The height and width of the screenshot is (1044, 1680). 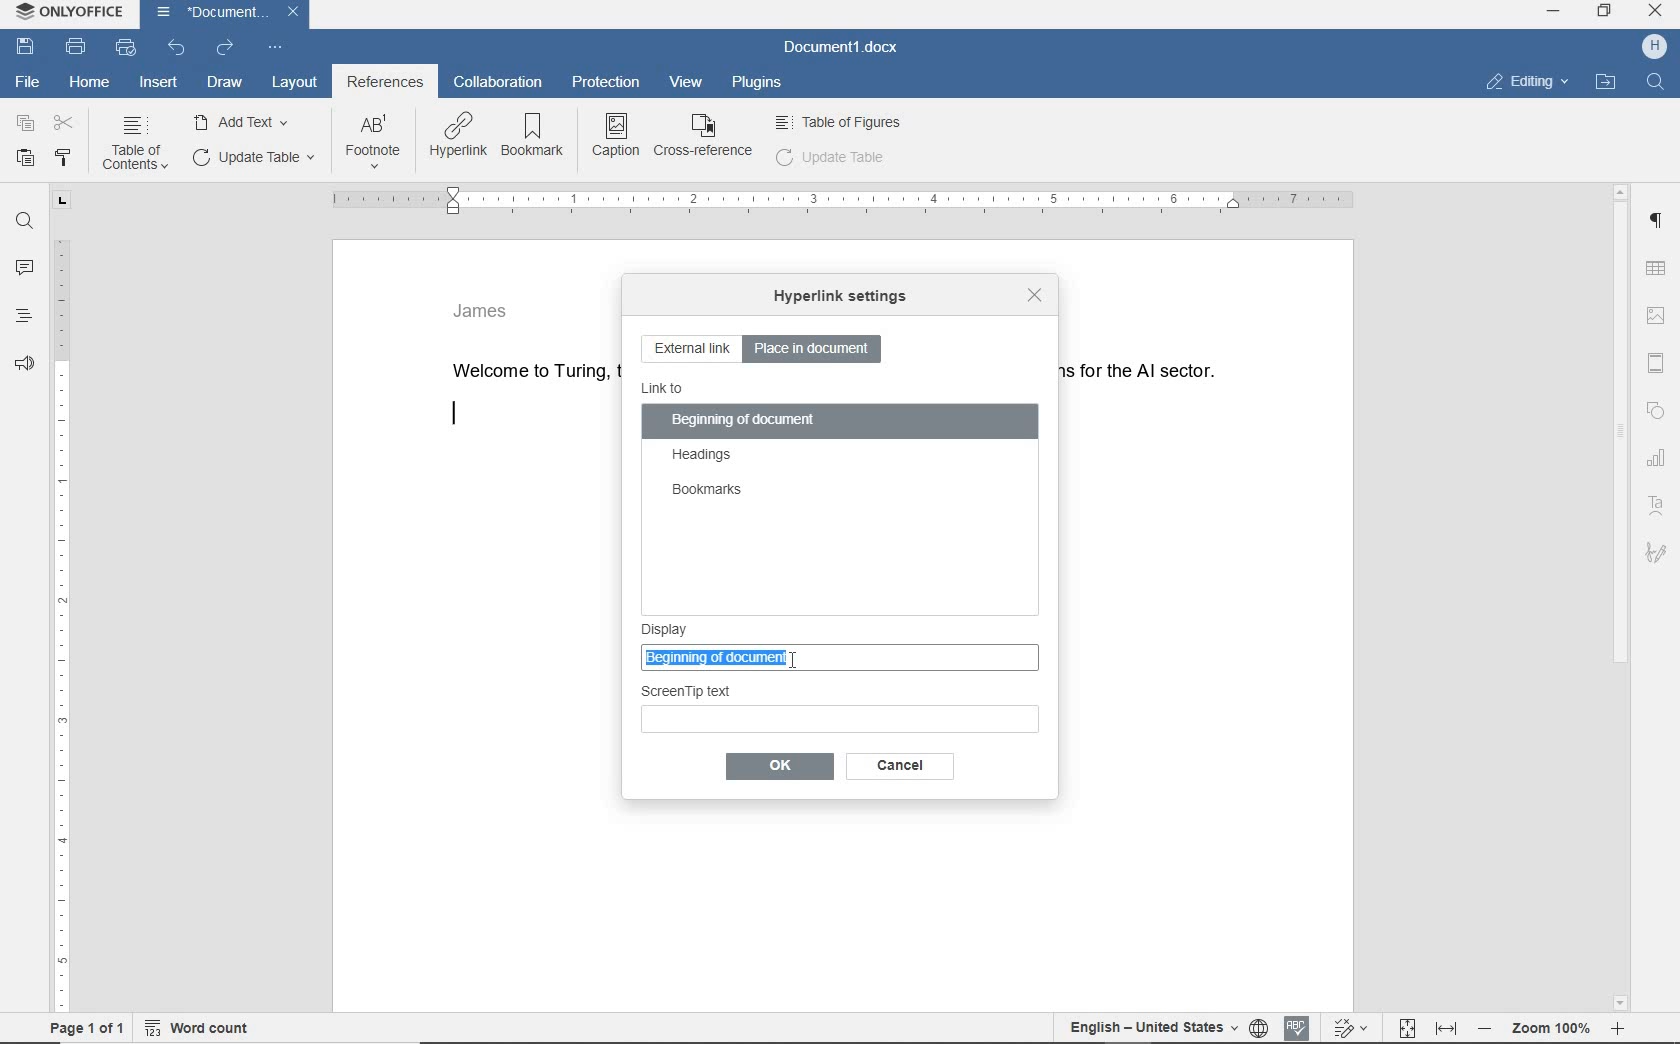 What do you see at coordinates (26, 222) in the screenshot?
I see `find` at bounding box center [26, 222].